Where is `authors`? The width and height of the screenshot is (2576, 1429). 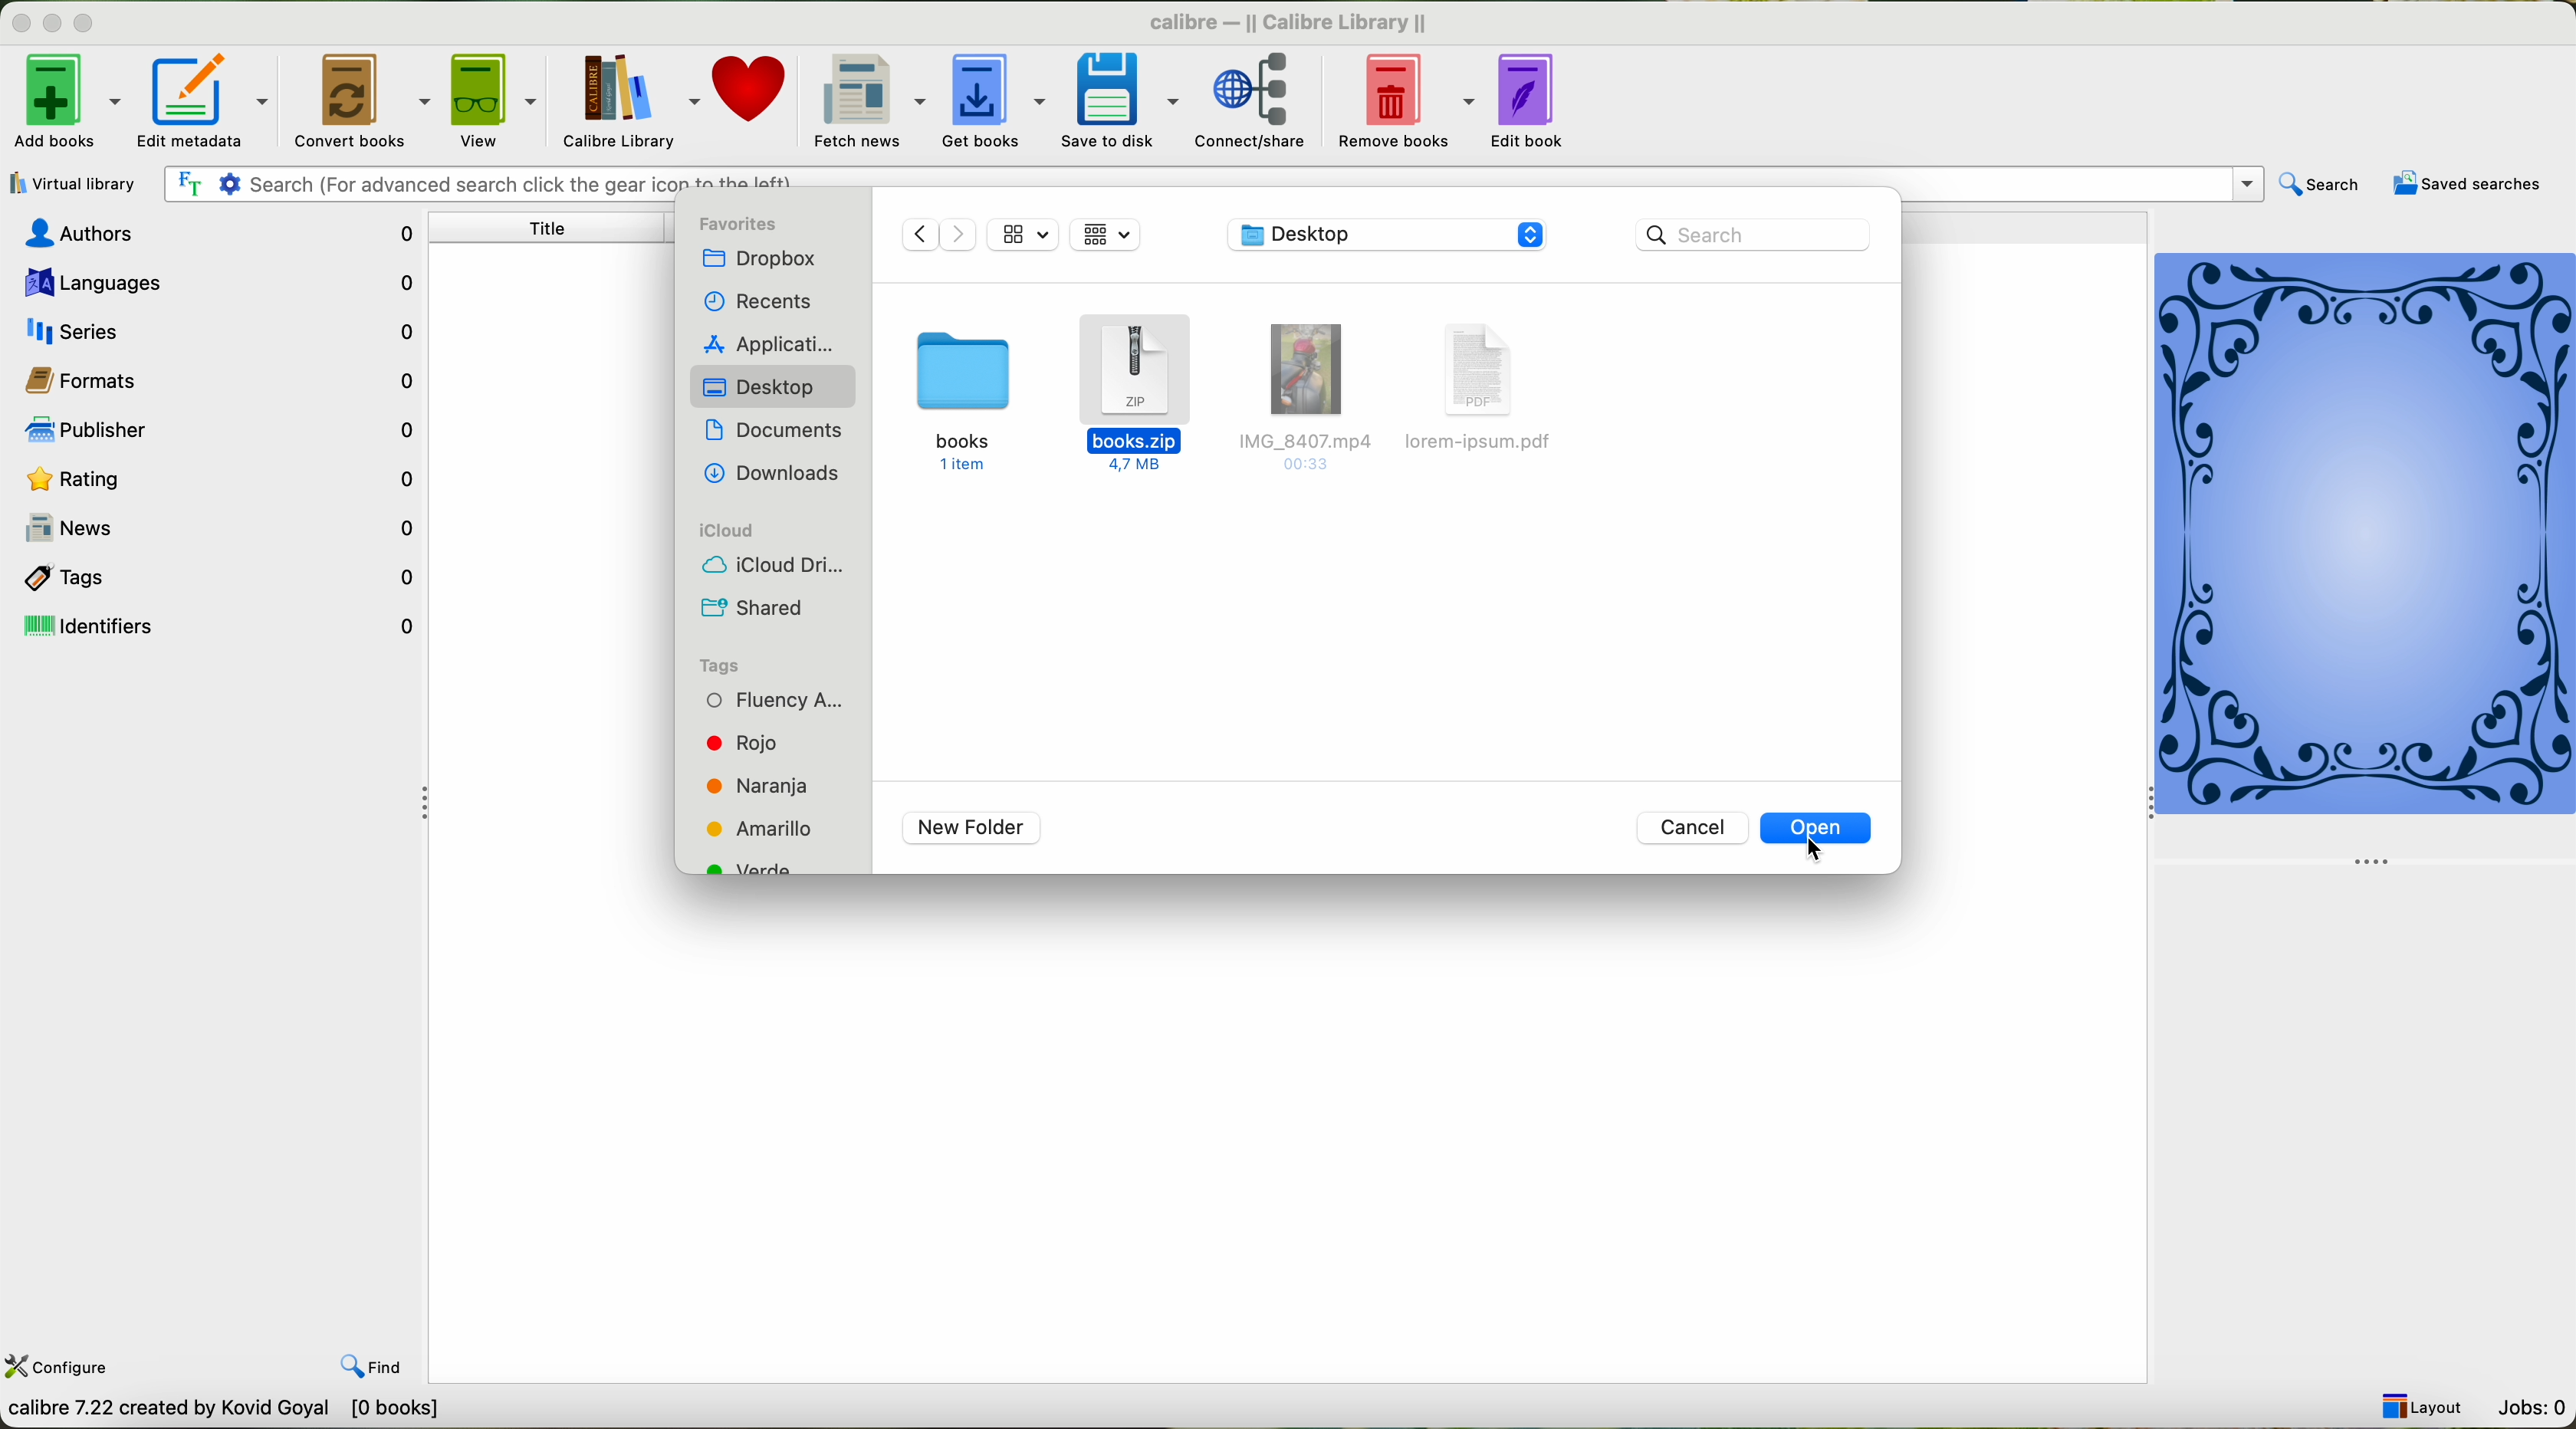
authors is located at coordinates (216, 234).